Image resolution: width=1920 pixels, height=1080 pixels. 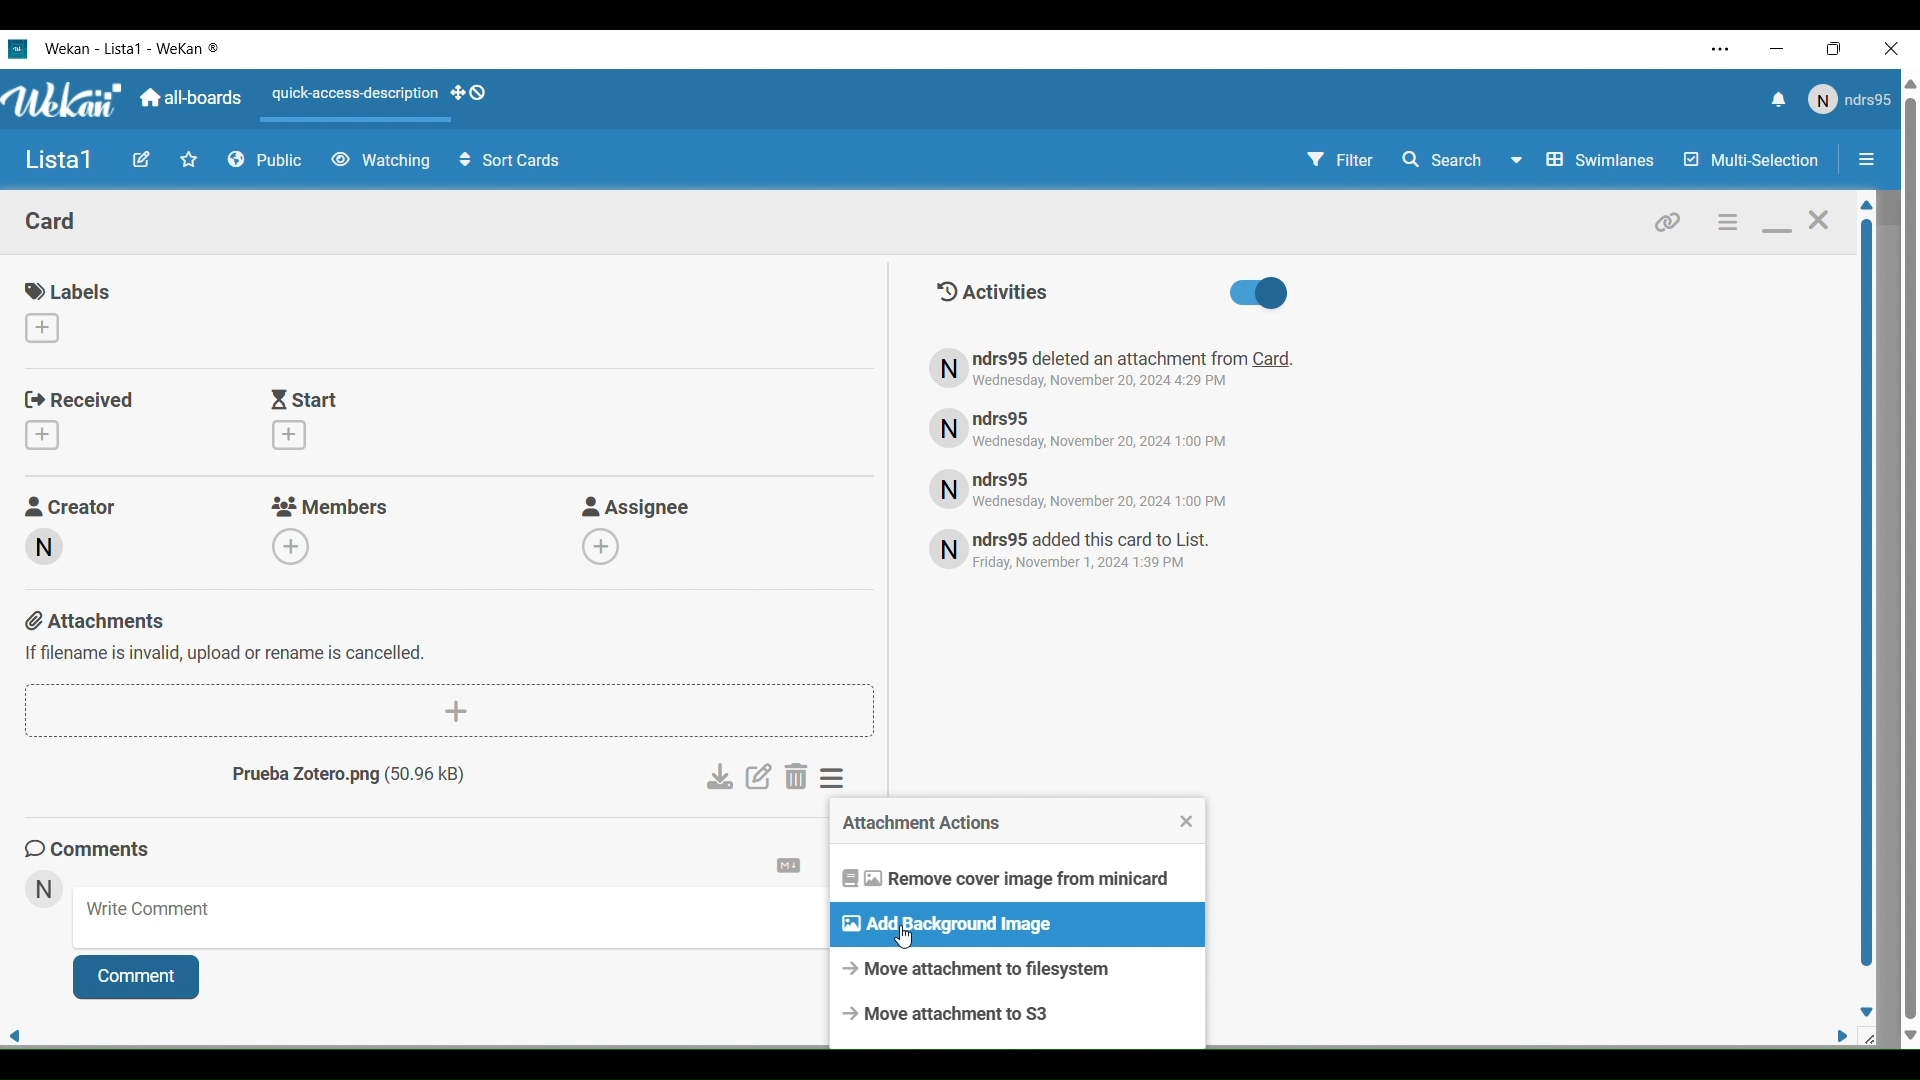 What do you see at coordinates (1017, 878) in the screenshot?
I see `Remove cover image from Minicard` at bounding box center [1017, 878].